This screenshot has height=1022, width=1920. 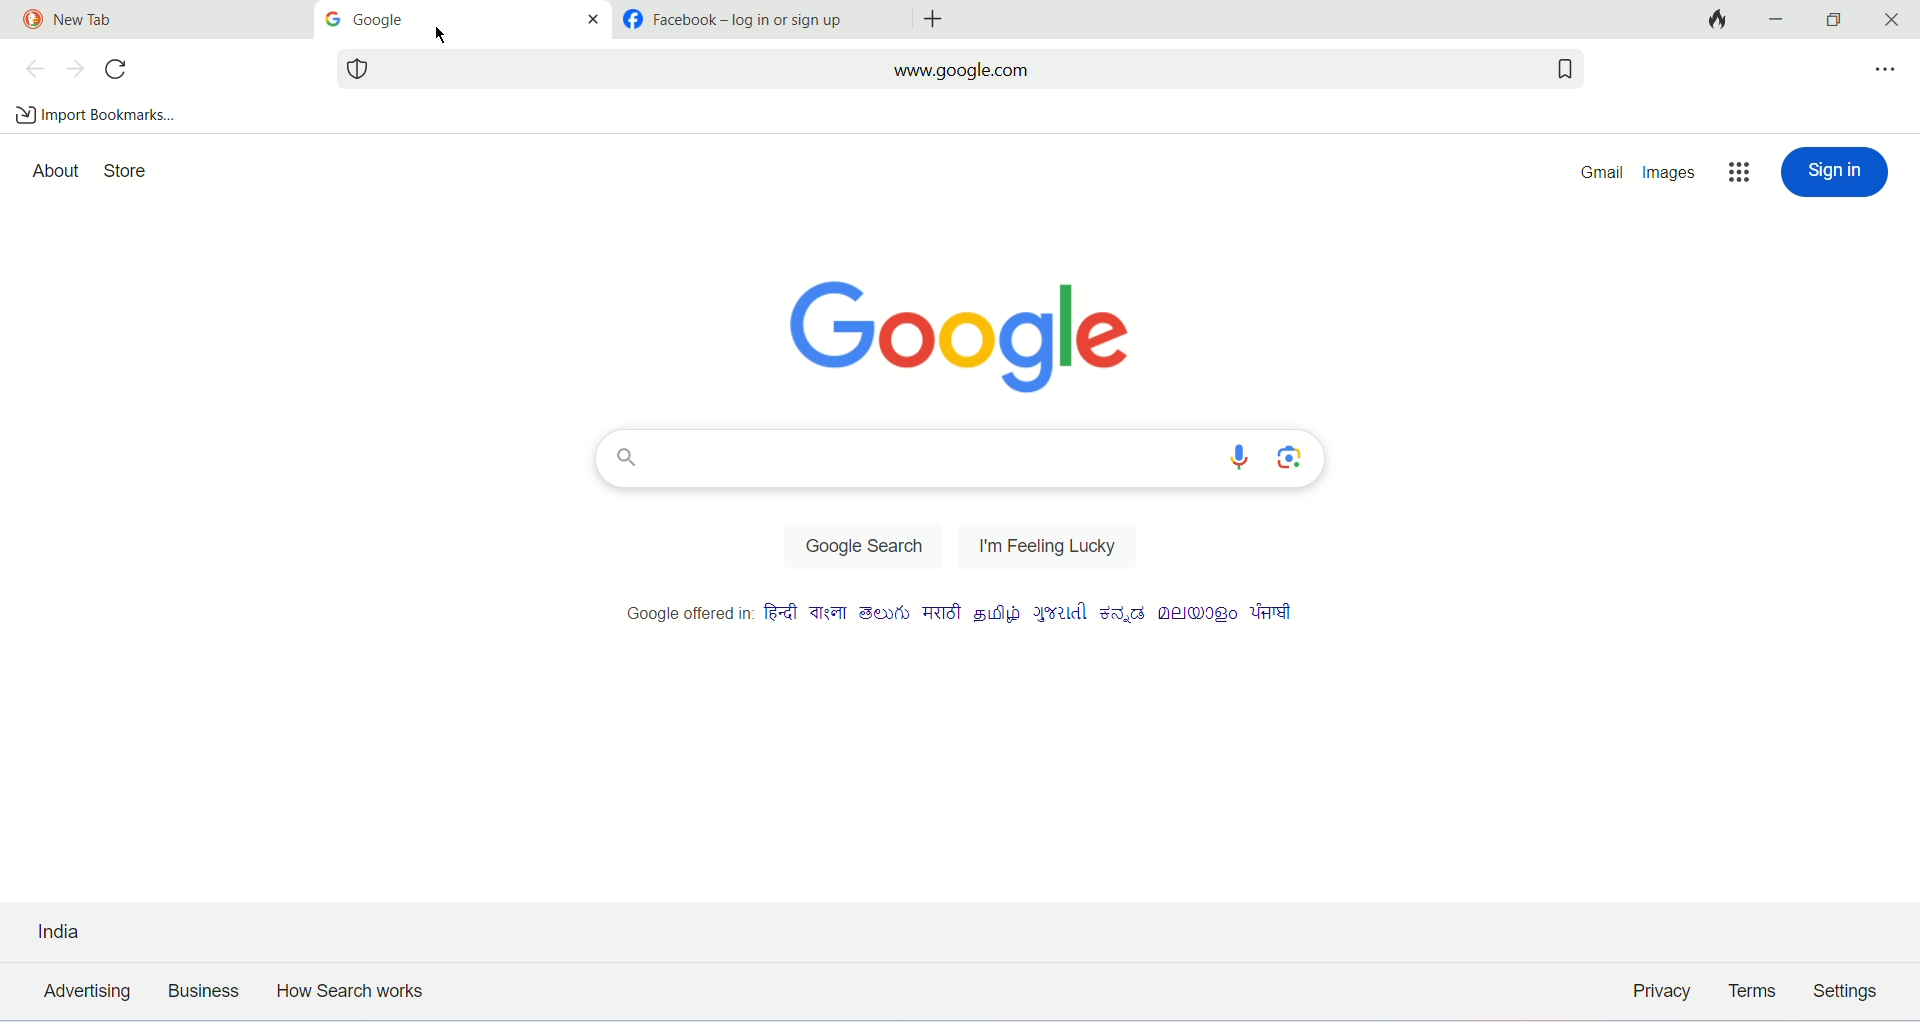 What do you see at coordinates (1670, 172) in the screenshot?
I see `images` at bounding box center [1670, 172].